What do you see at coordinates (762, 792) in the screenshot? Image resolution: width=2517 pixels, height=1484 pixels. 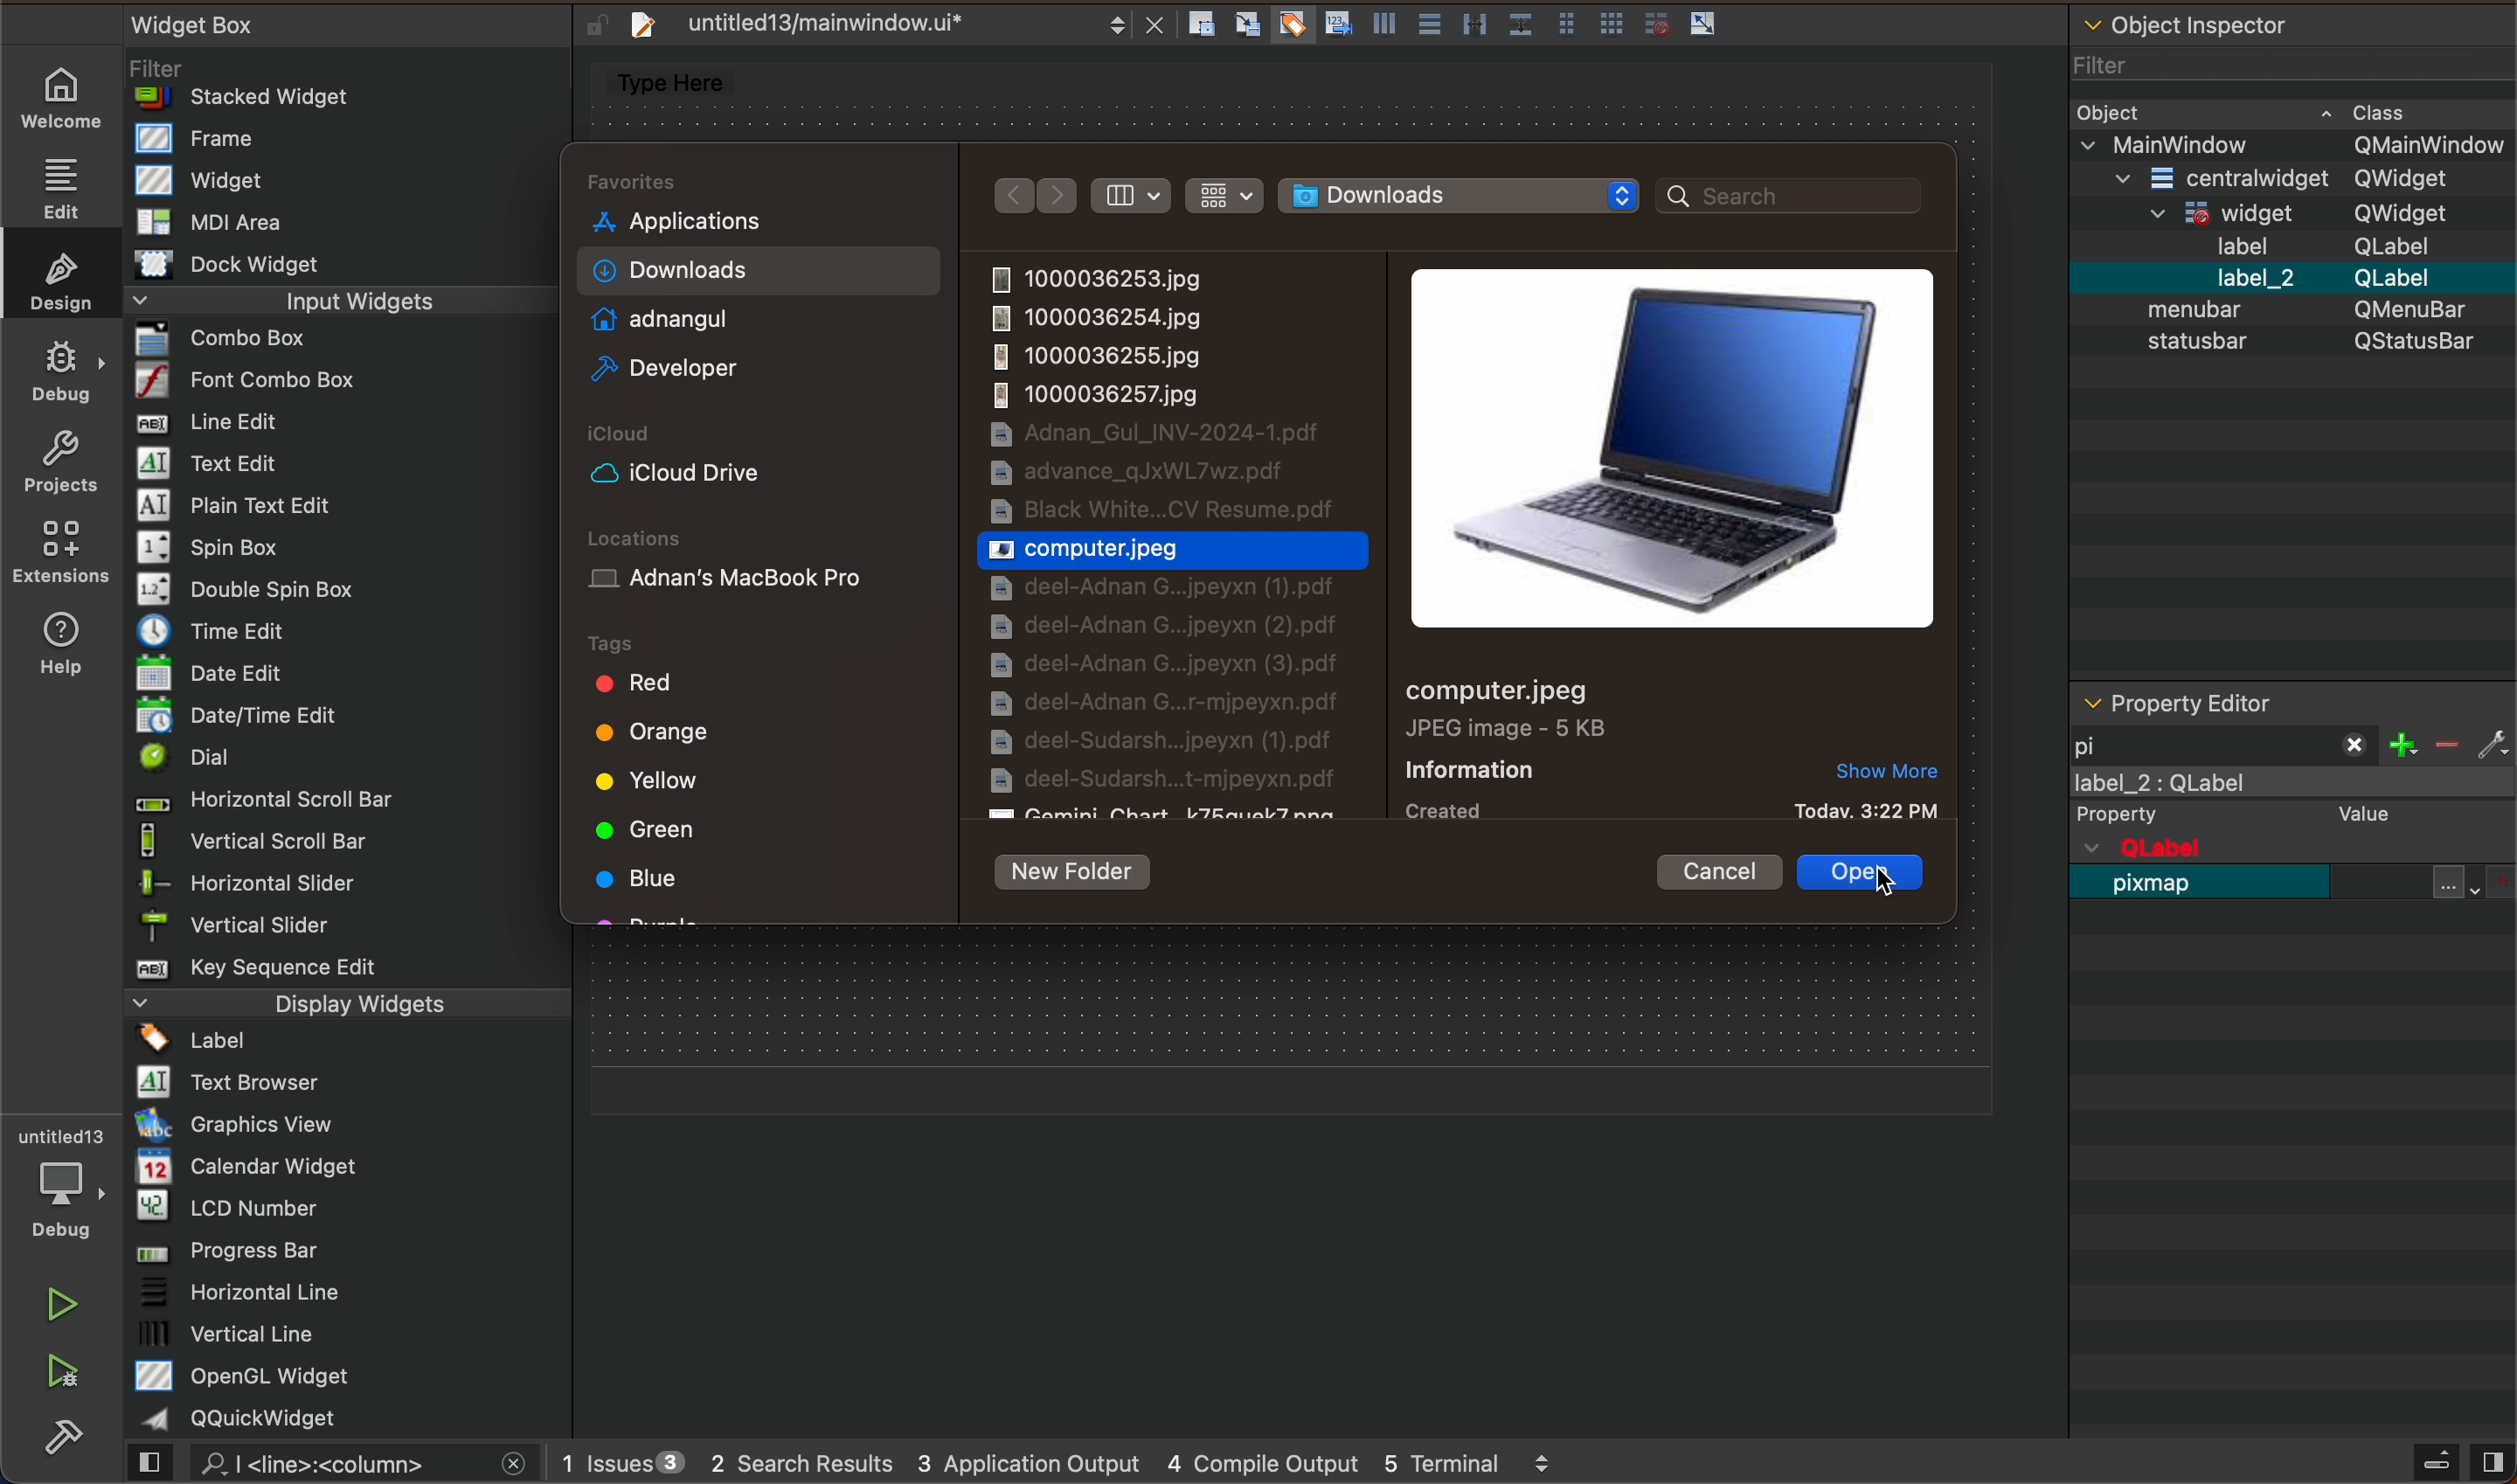 I see `tags` at bounding box center [762, 792].